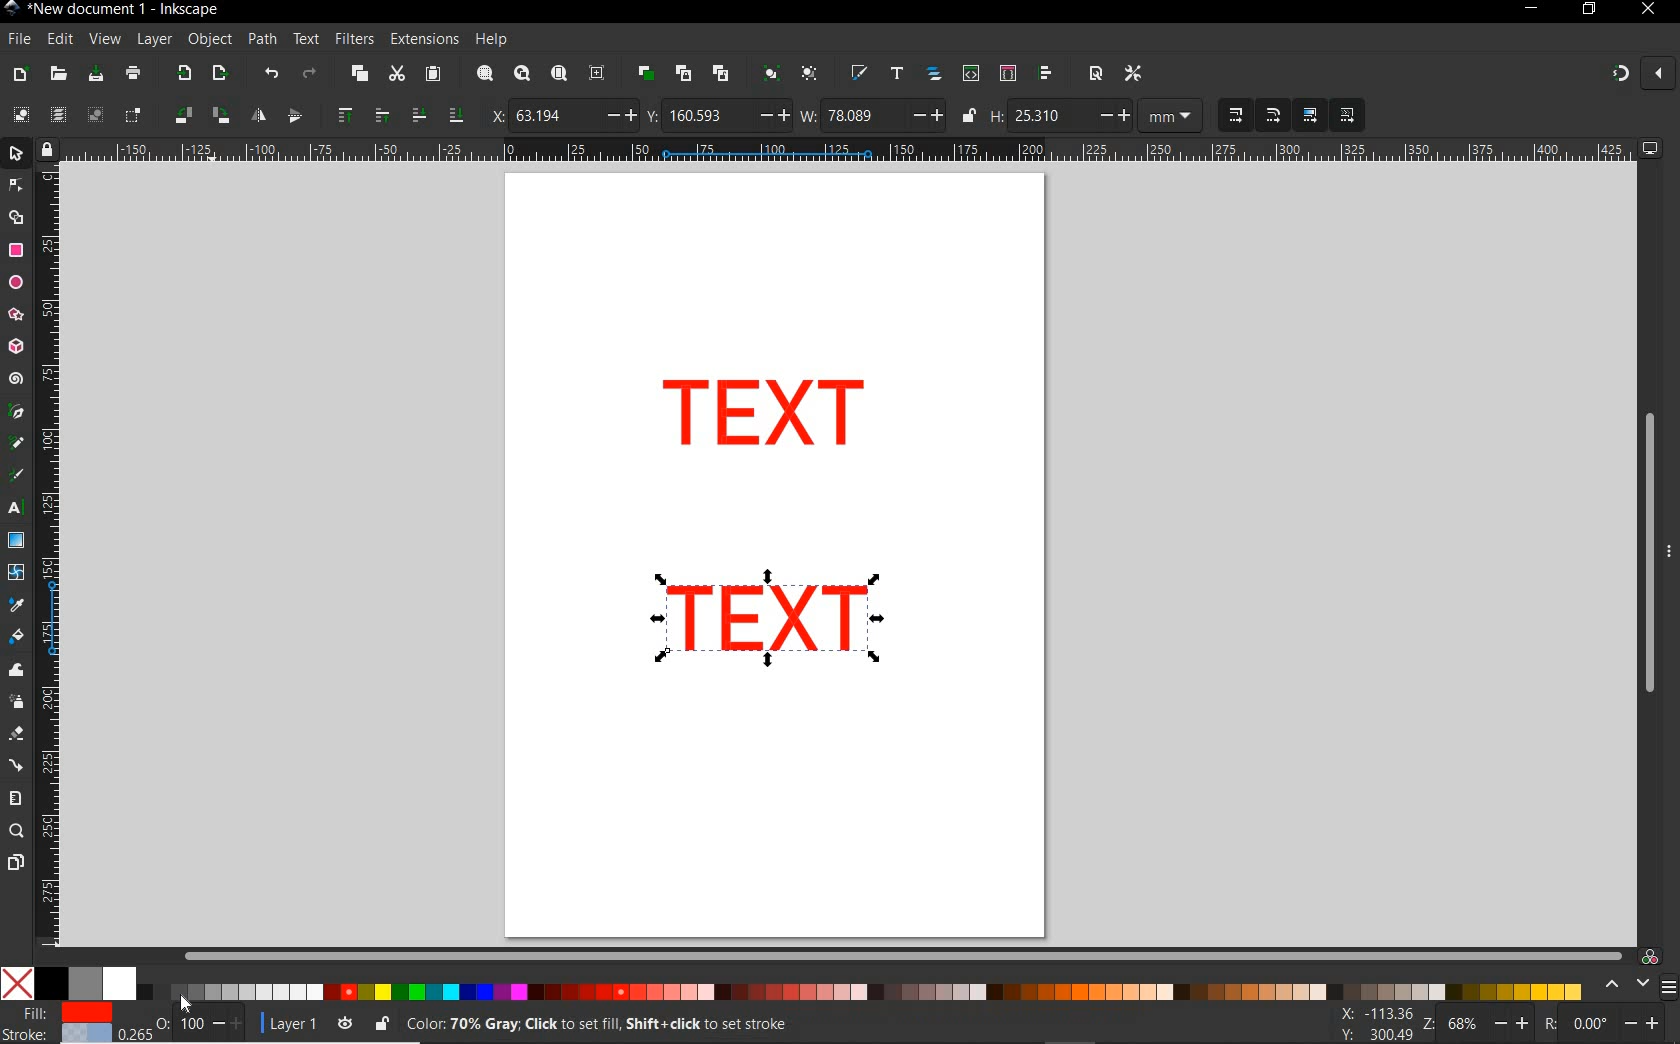 Image resolution: width=1680 pixels, height=1044 pixels. I want to click on edit, so click(59, 39).